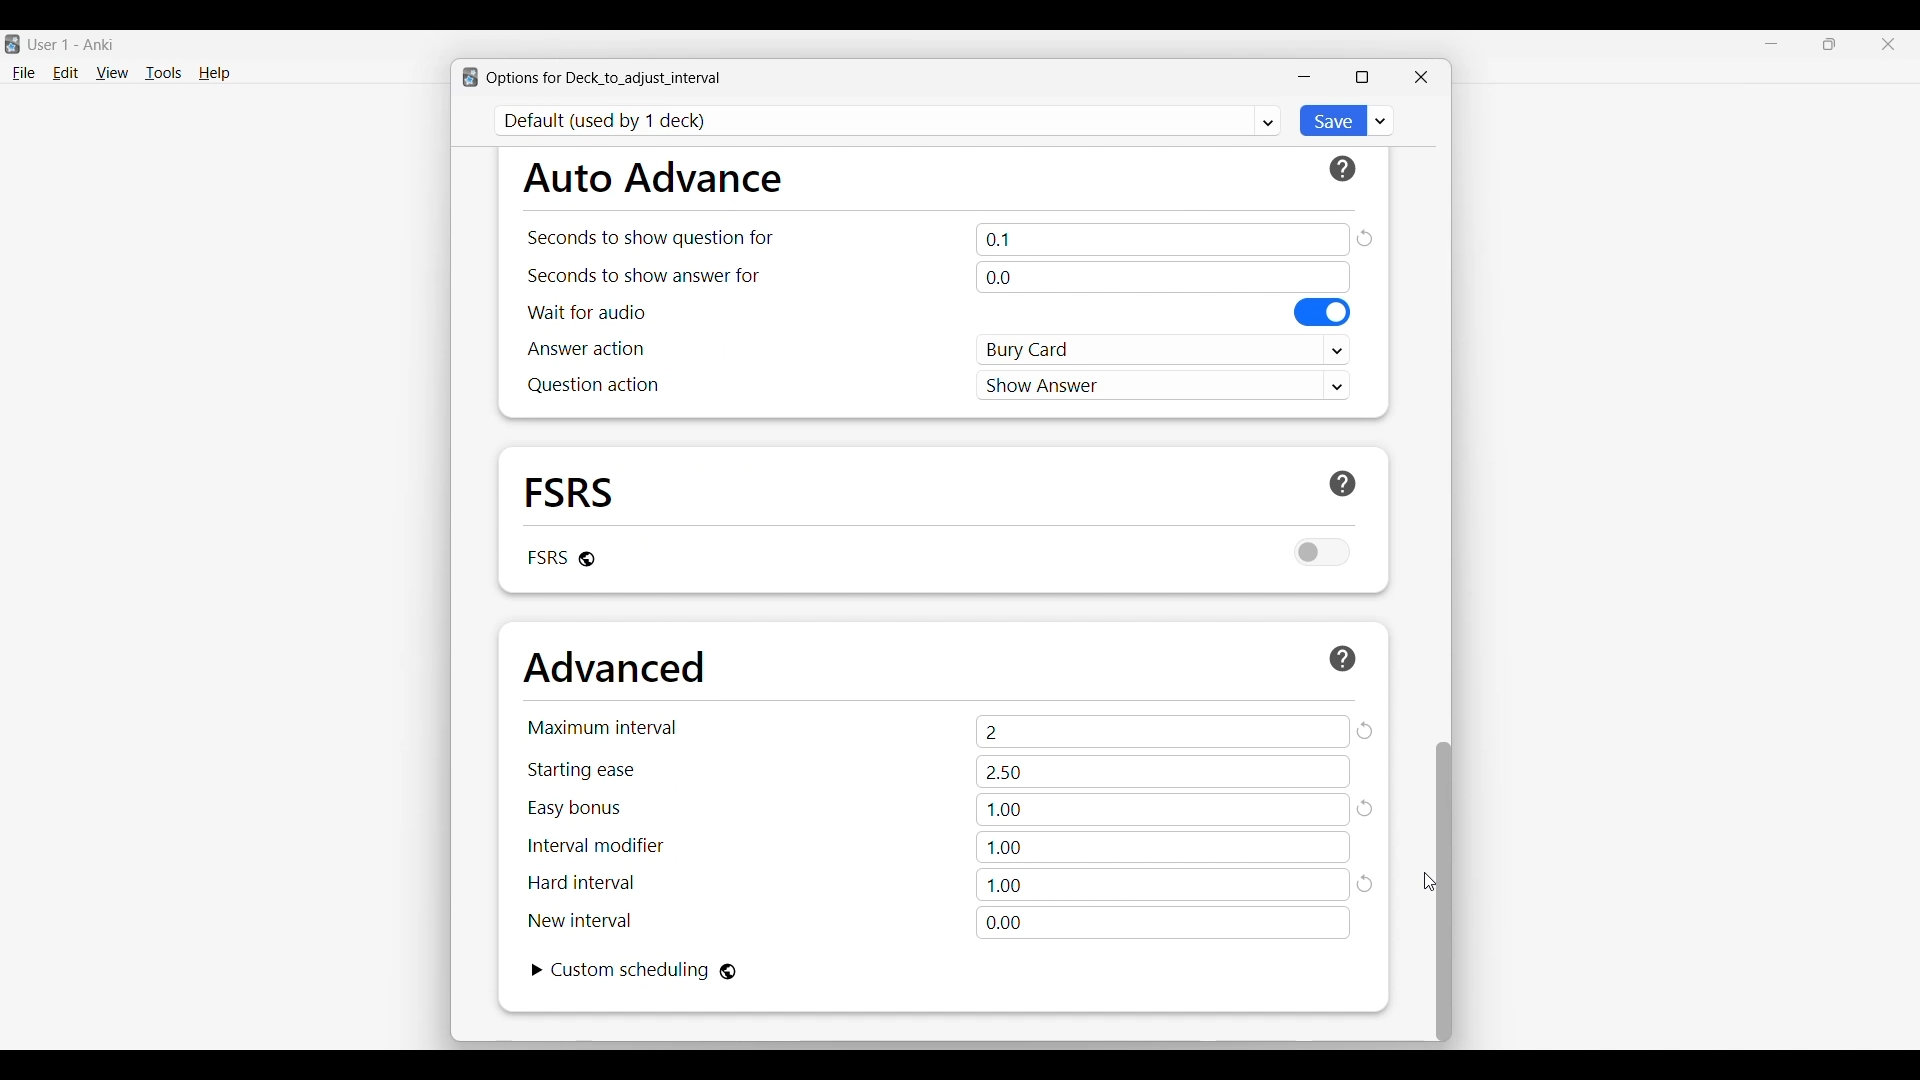 The height and width of the screenshot is (1080, 1920). Describe the element at coordinates (1331, 121) in the screenshot. I see `Click to save` at that location.